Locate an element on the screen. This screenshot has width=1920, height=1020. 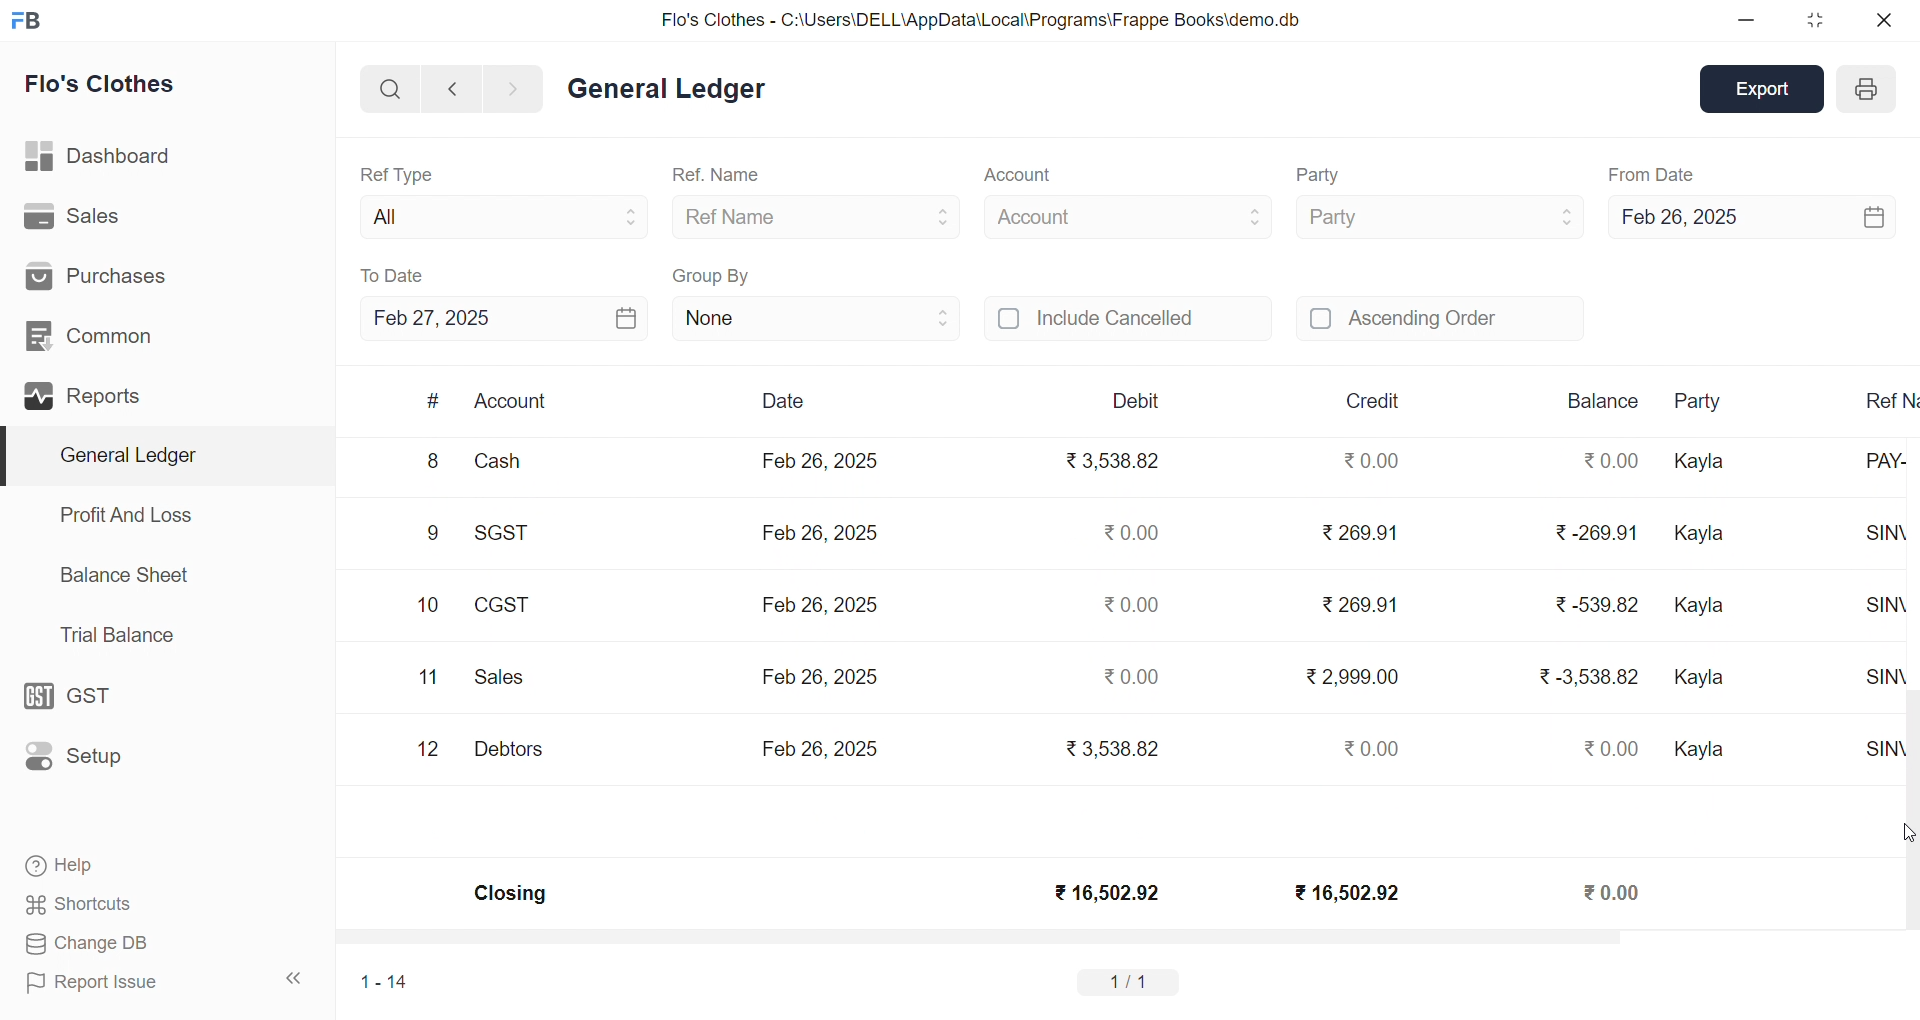
GST is located at coordinates (78, 691).